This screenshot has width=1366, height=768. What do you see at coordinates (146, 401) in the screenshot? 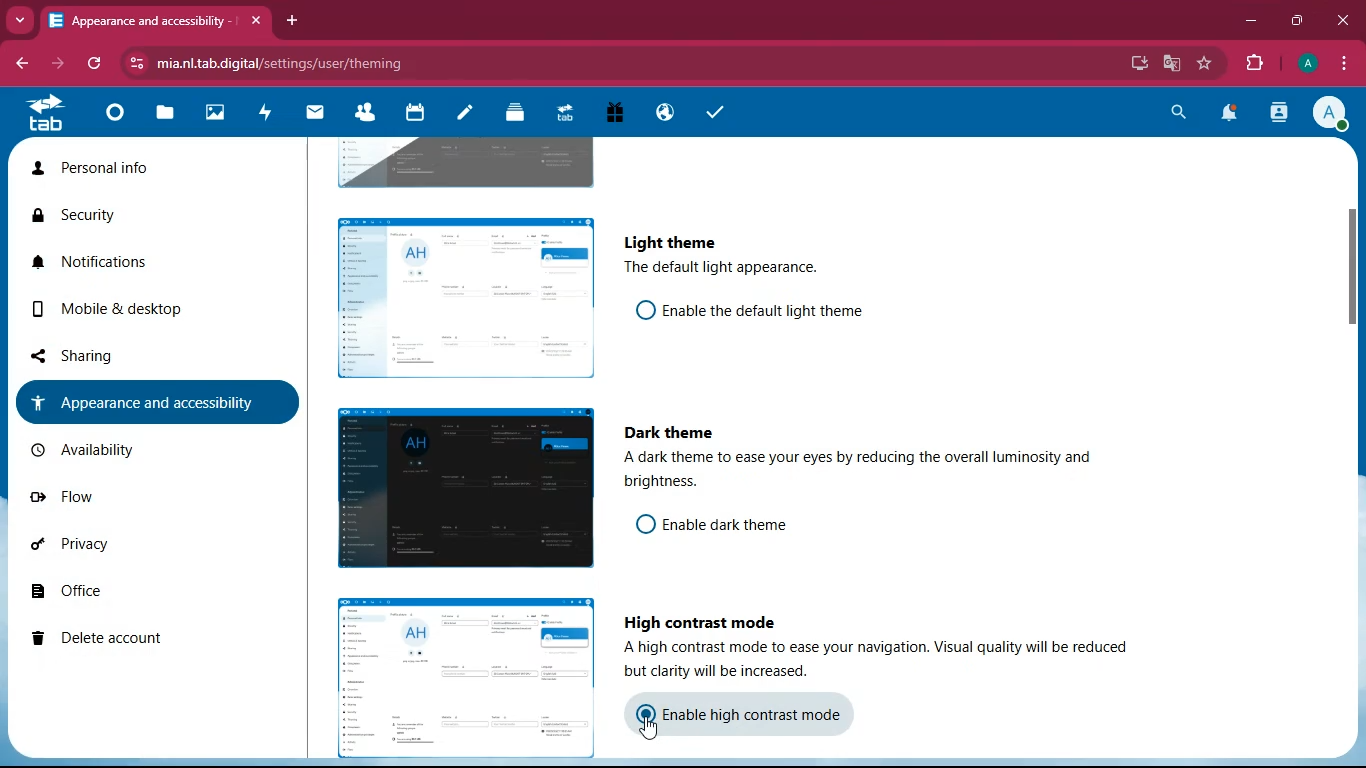
I see `appearance` at bounding box center [146, 401].